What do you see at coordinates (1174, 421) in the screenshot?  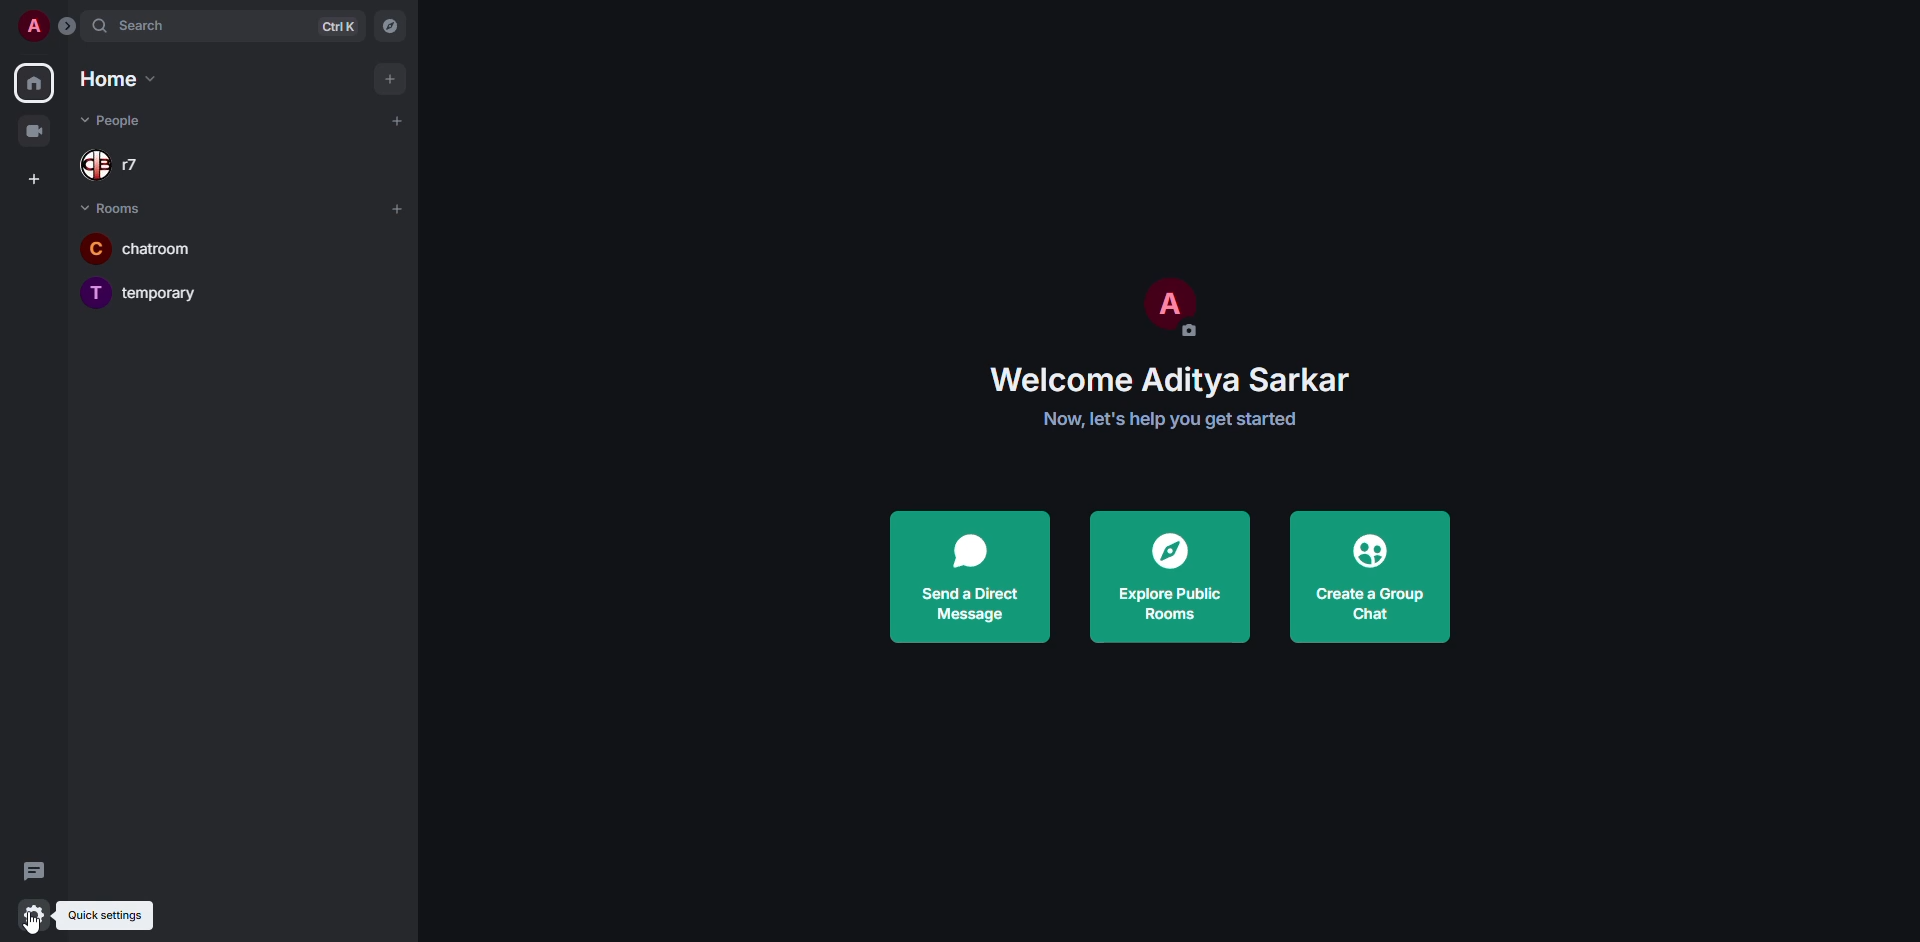 I see `get started` at bounding box center [1174, 421].